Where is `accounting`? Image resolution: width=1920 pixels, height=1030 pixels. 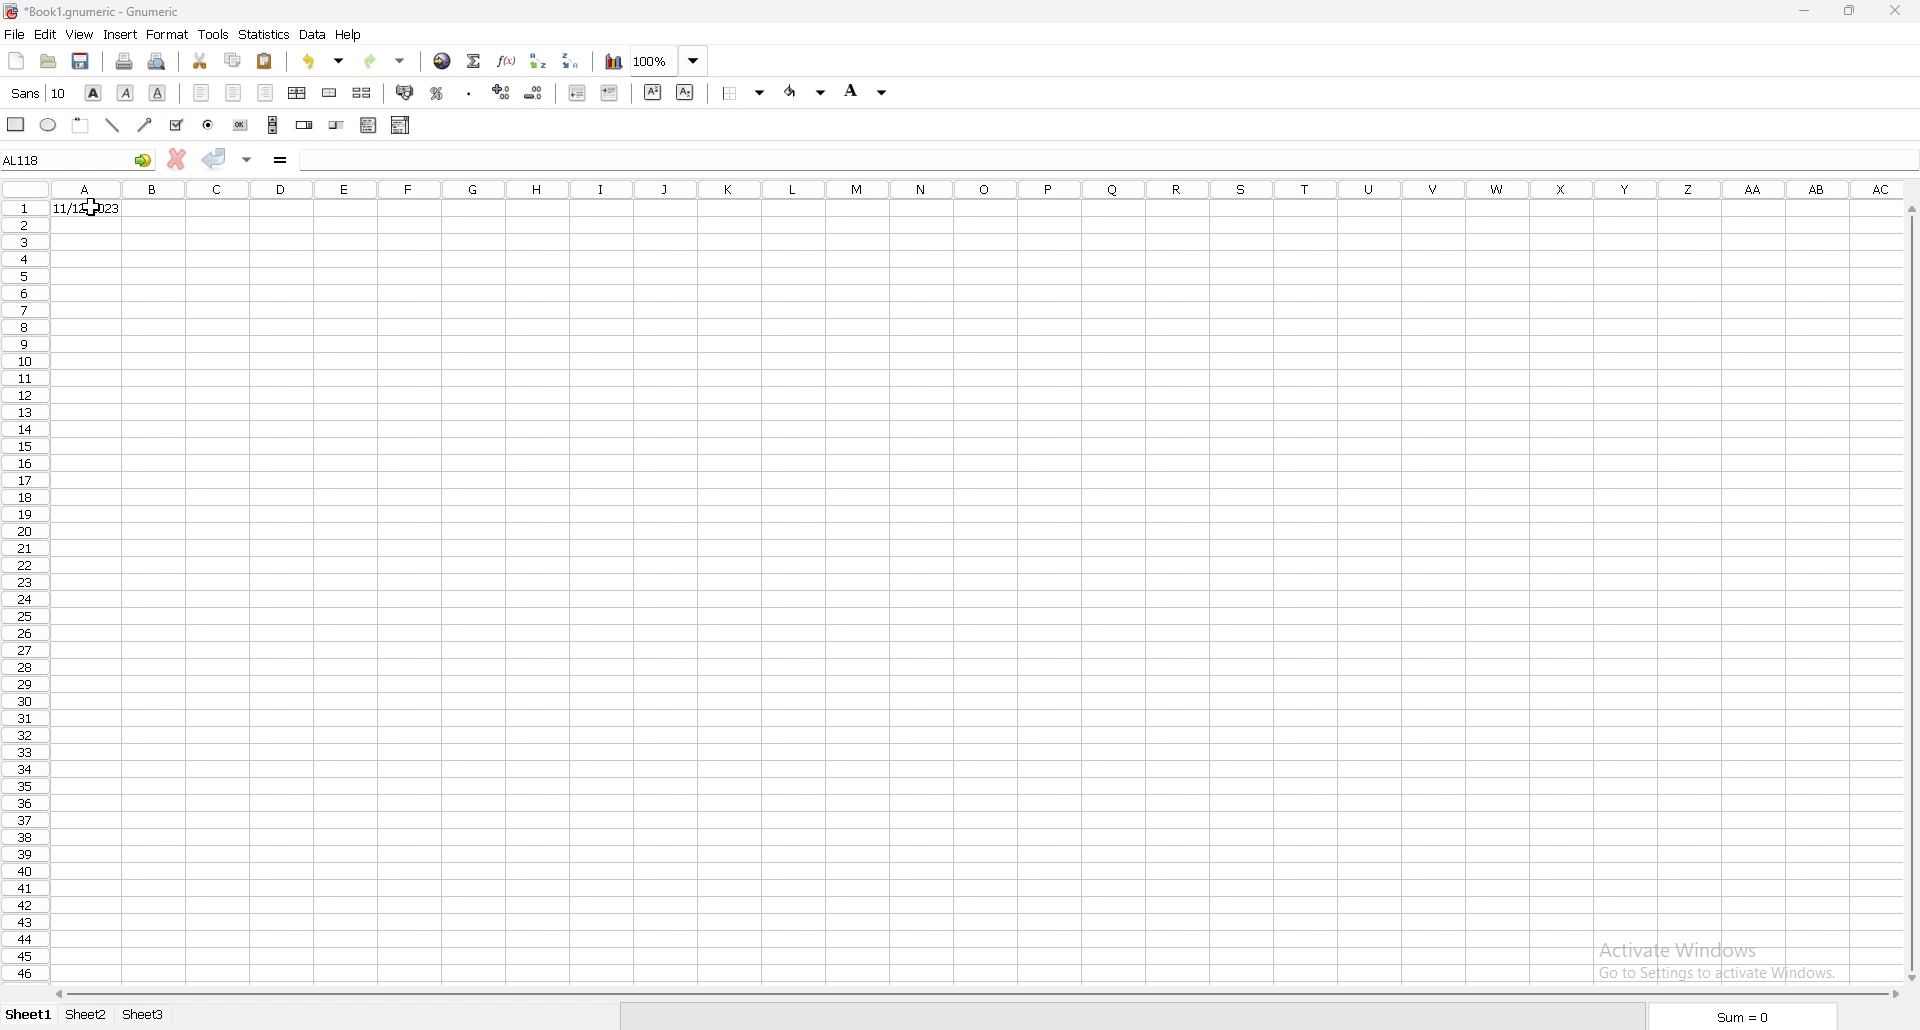 accounting is located at coordinates (405, 92).